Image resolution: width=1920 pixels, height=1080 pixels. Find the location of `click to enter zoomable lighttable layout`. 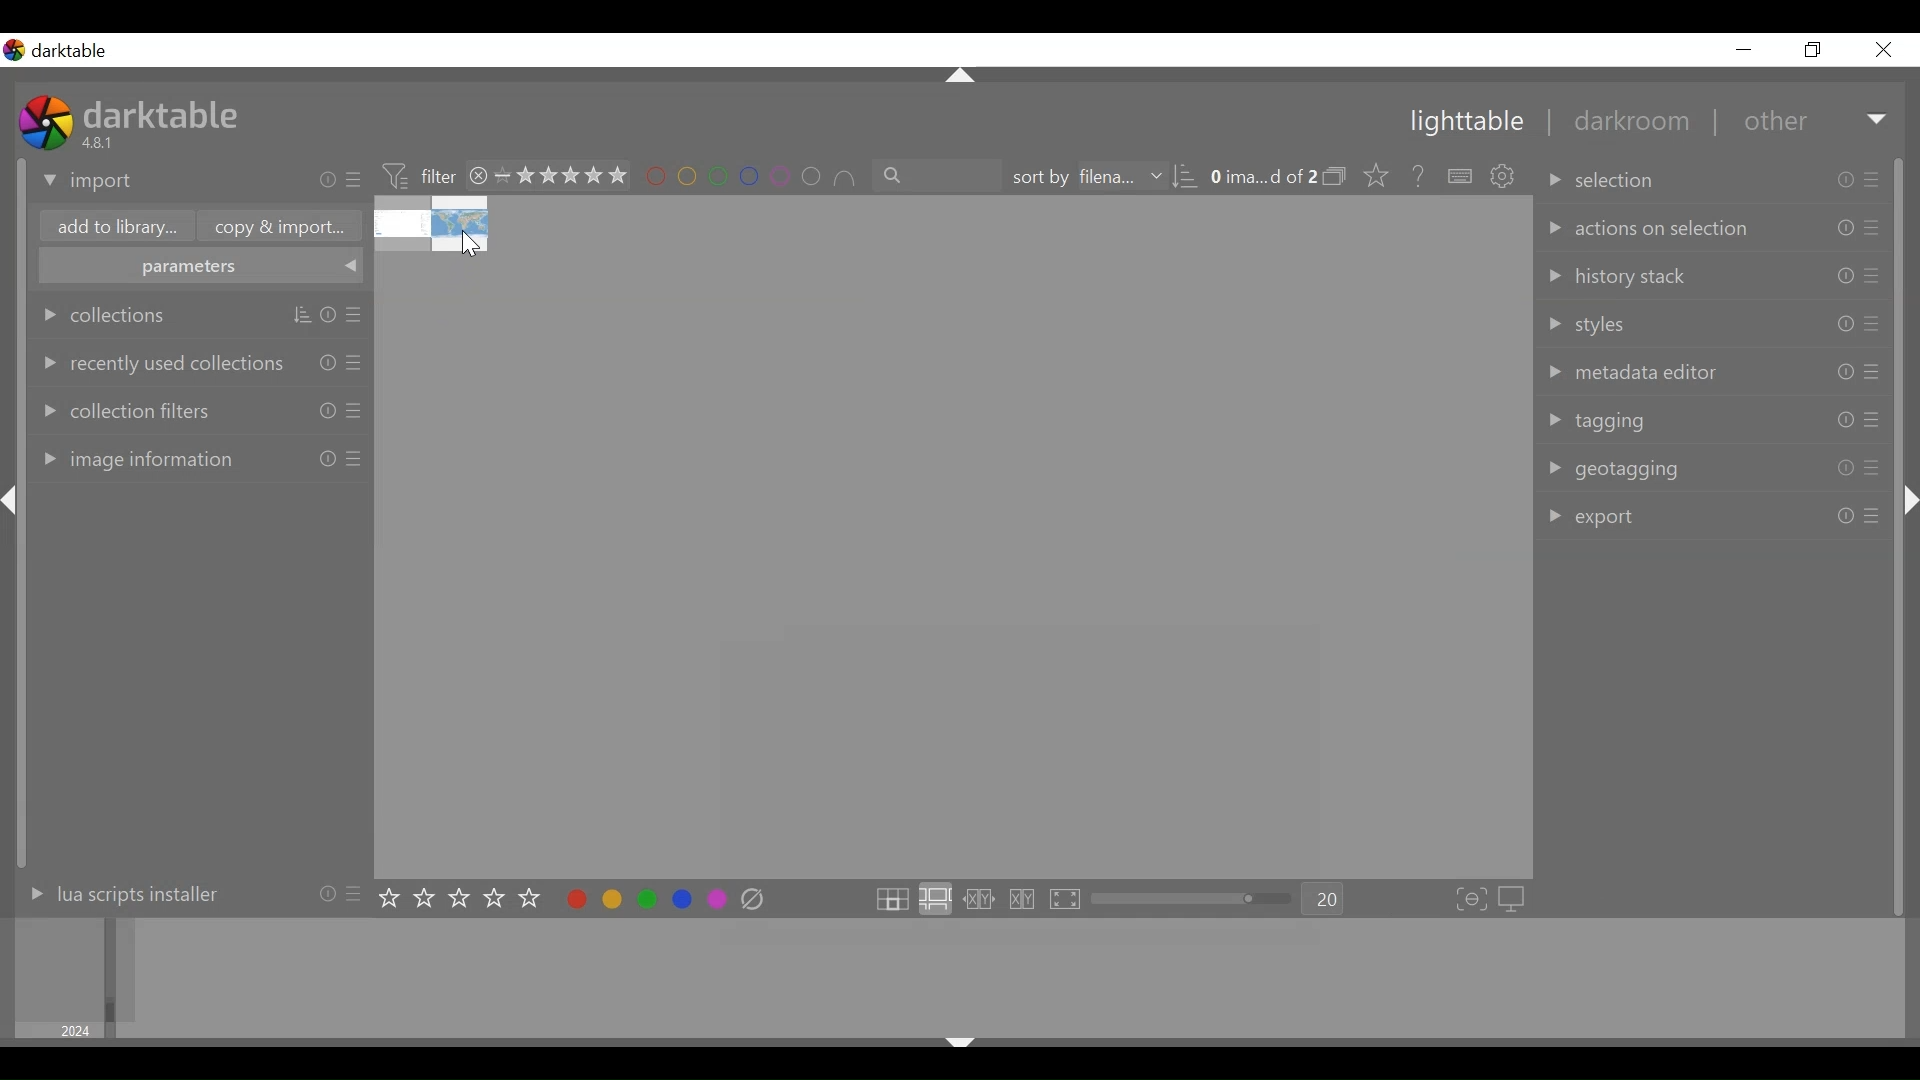

click to enter zoomable lighttable layout is located at coordinates (935, 898).